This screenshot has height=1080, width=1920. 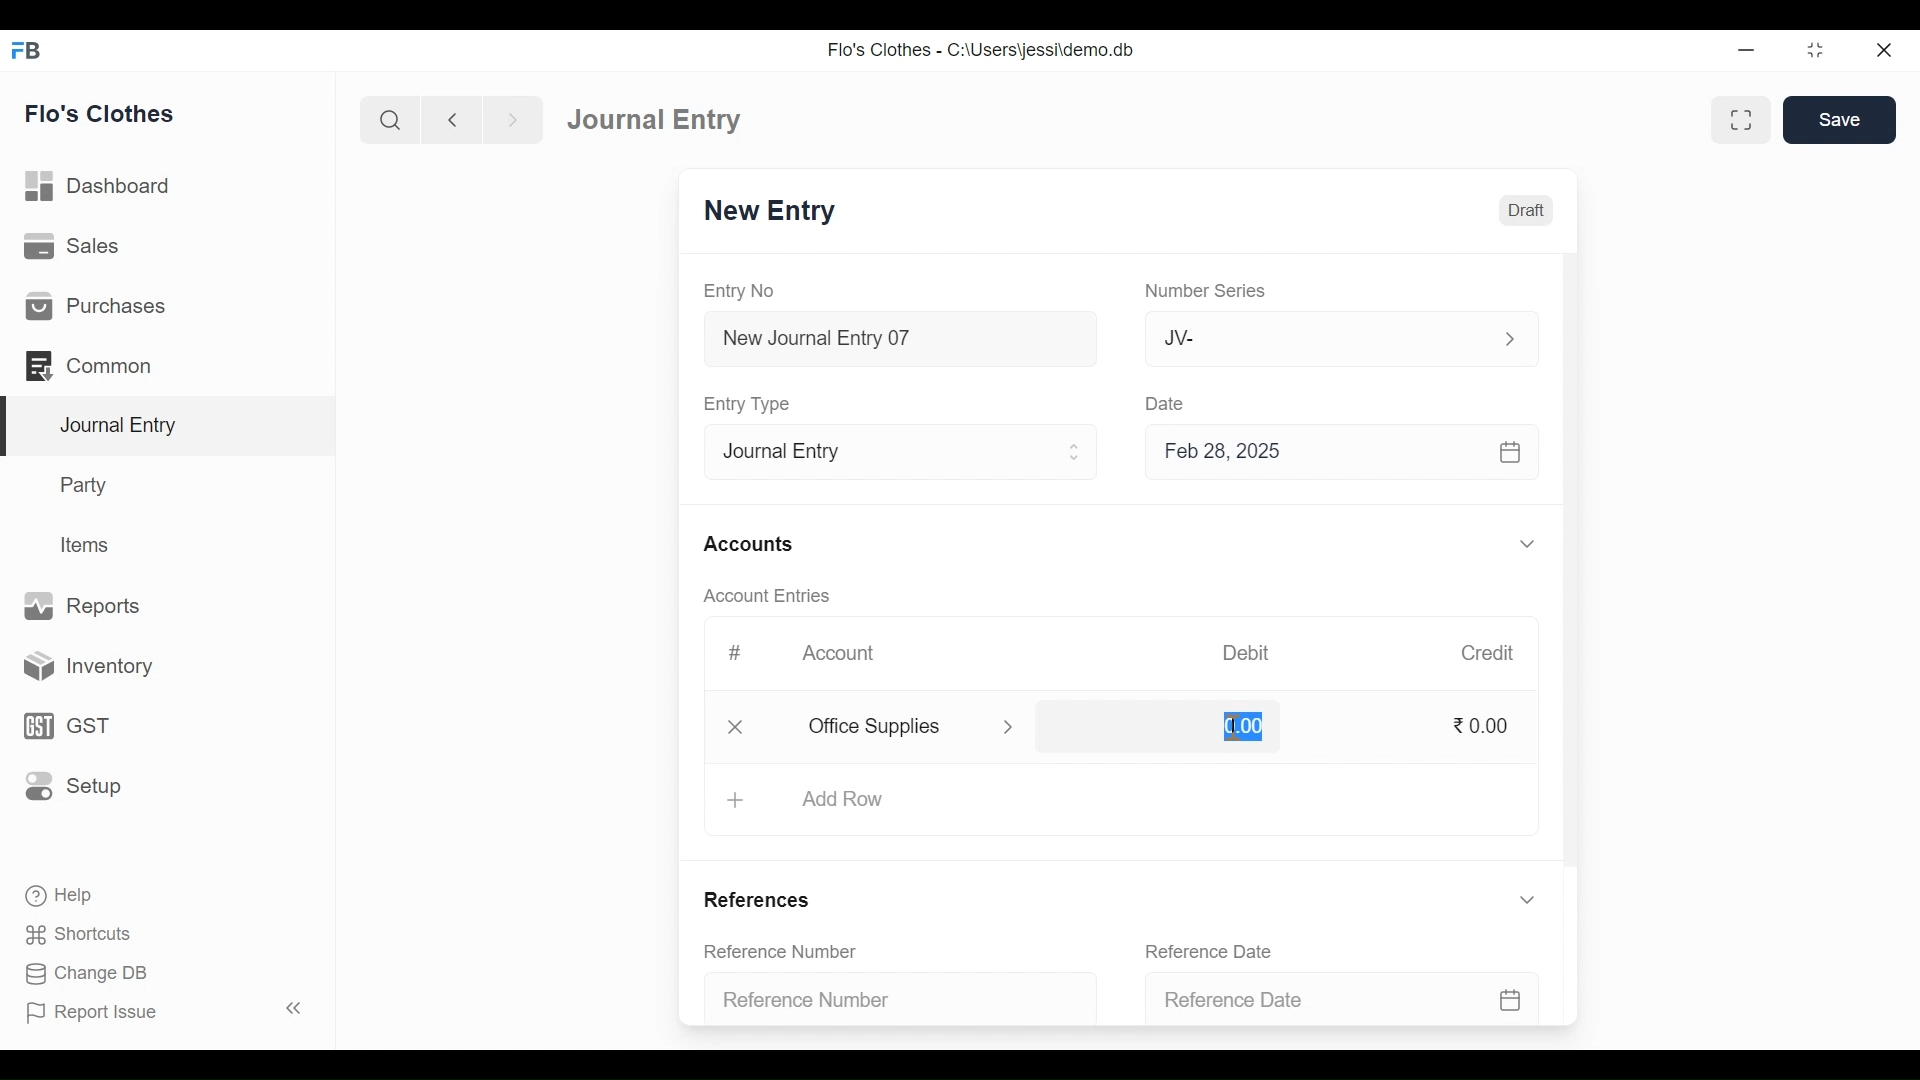 What do you see at coordinates (1840, 119) in the screenshot?
I see `Save` at bounding box center [1840, 119].